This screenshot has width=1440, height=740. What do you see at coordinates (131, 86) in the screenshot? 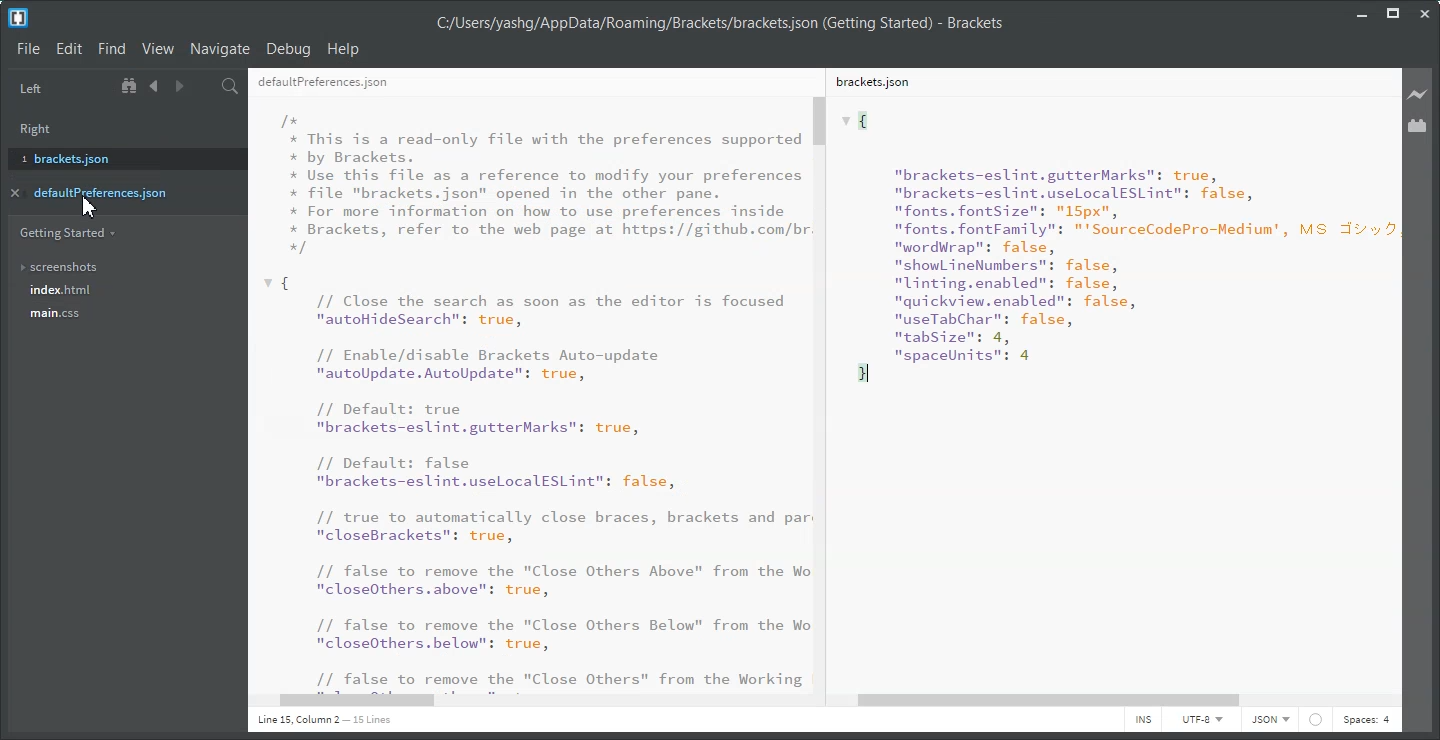
I see `Show in file tree` at bounding box center [131, 86].